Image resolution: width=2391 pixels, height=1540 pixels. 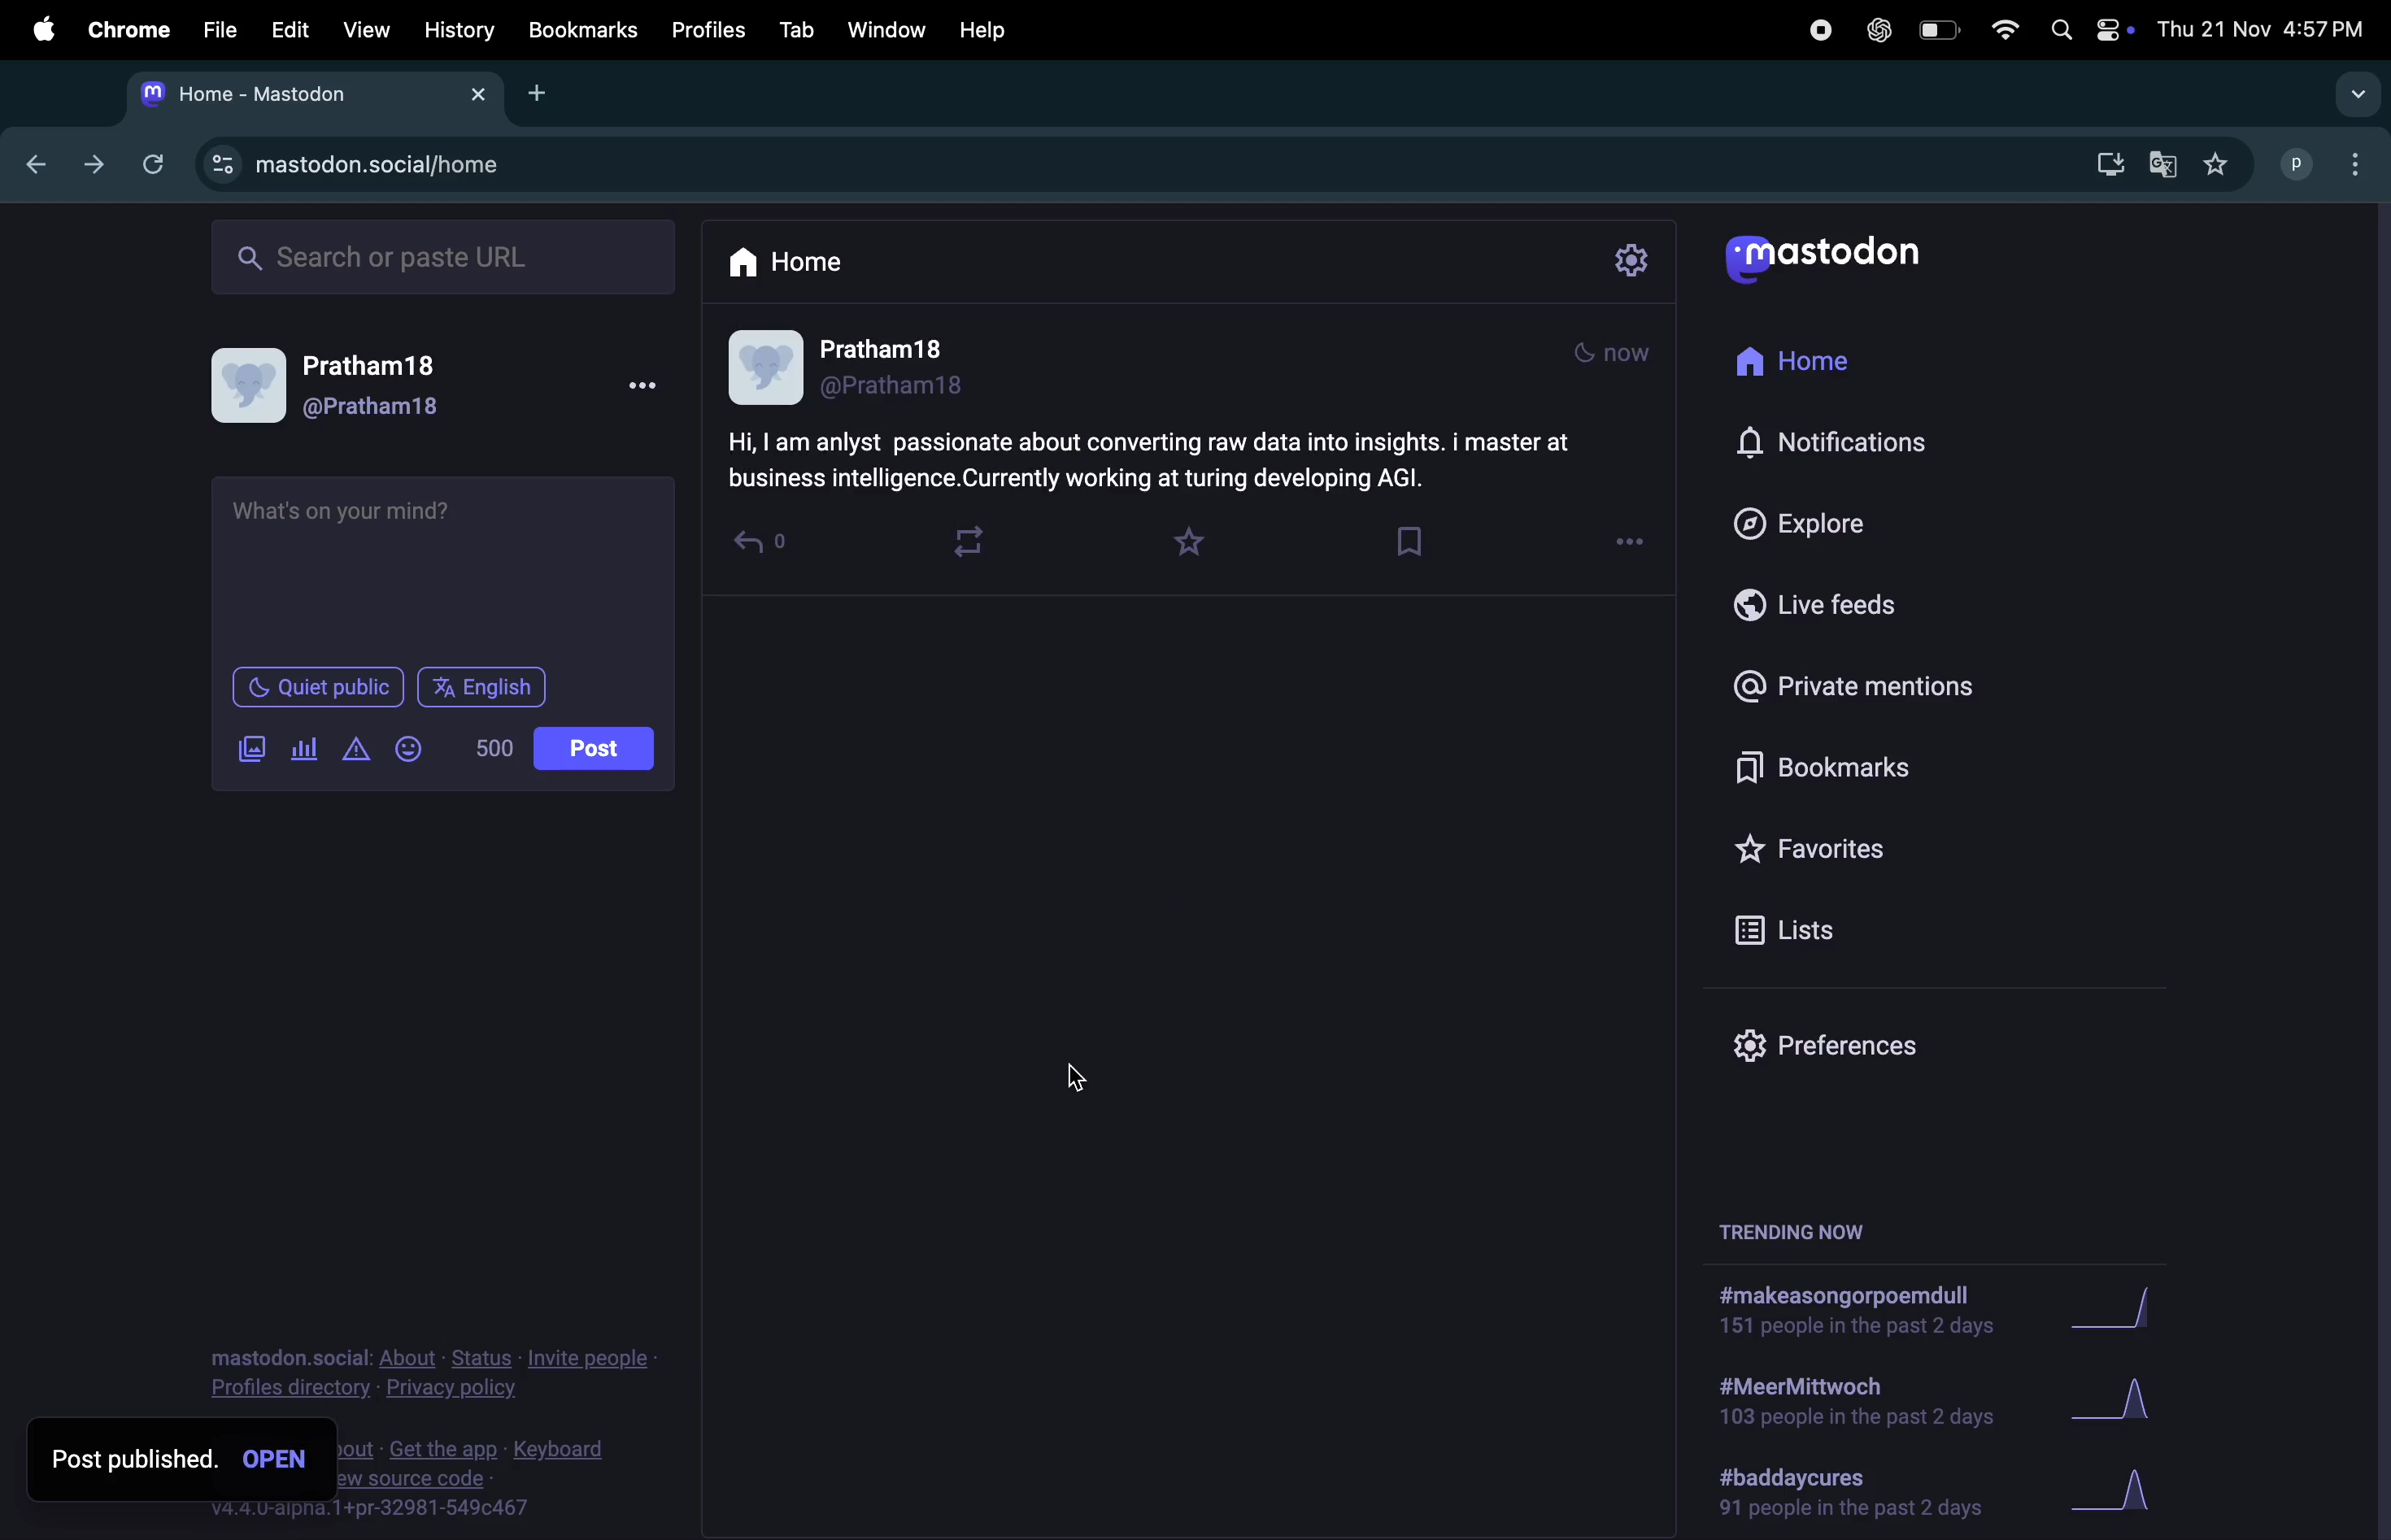 I want to click on cursor, so click(x=1079, y=1074).